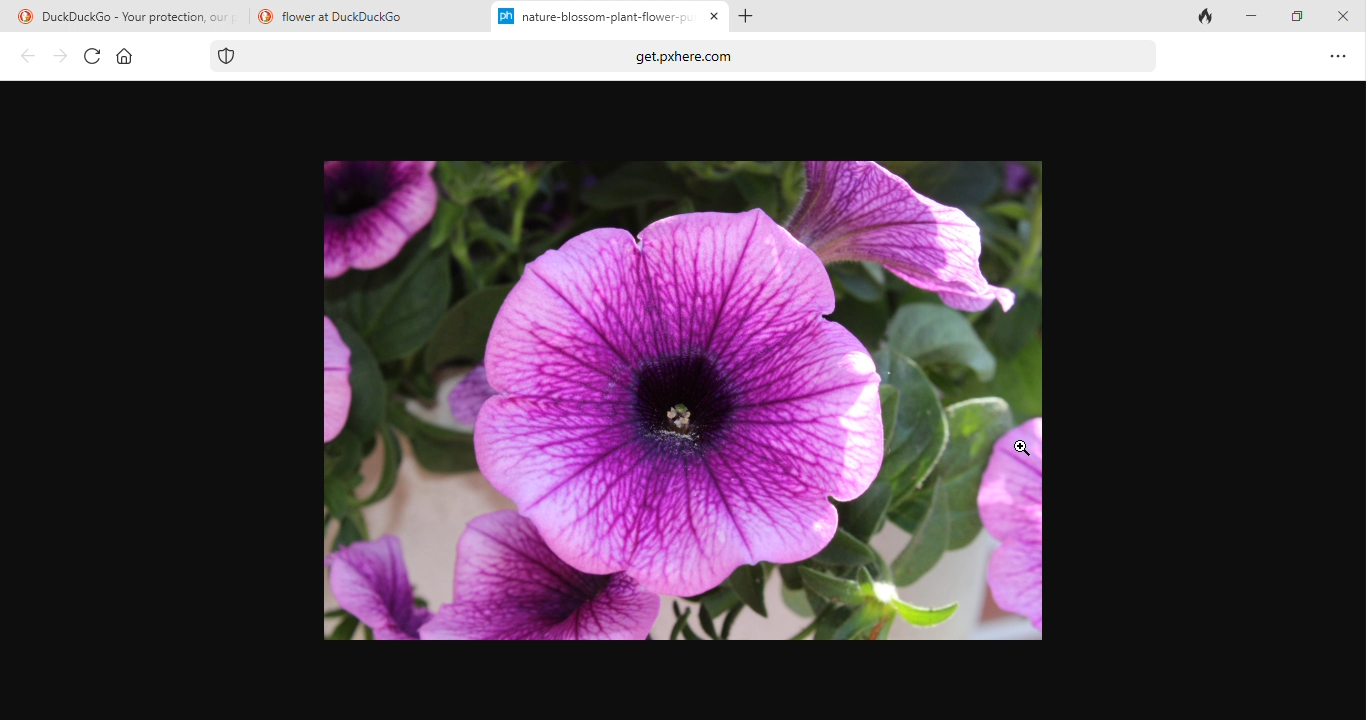  Describe the element at coordinates (263, 15) in the screenshot. I see `duckduck go logo` at that location.